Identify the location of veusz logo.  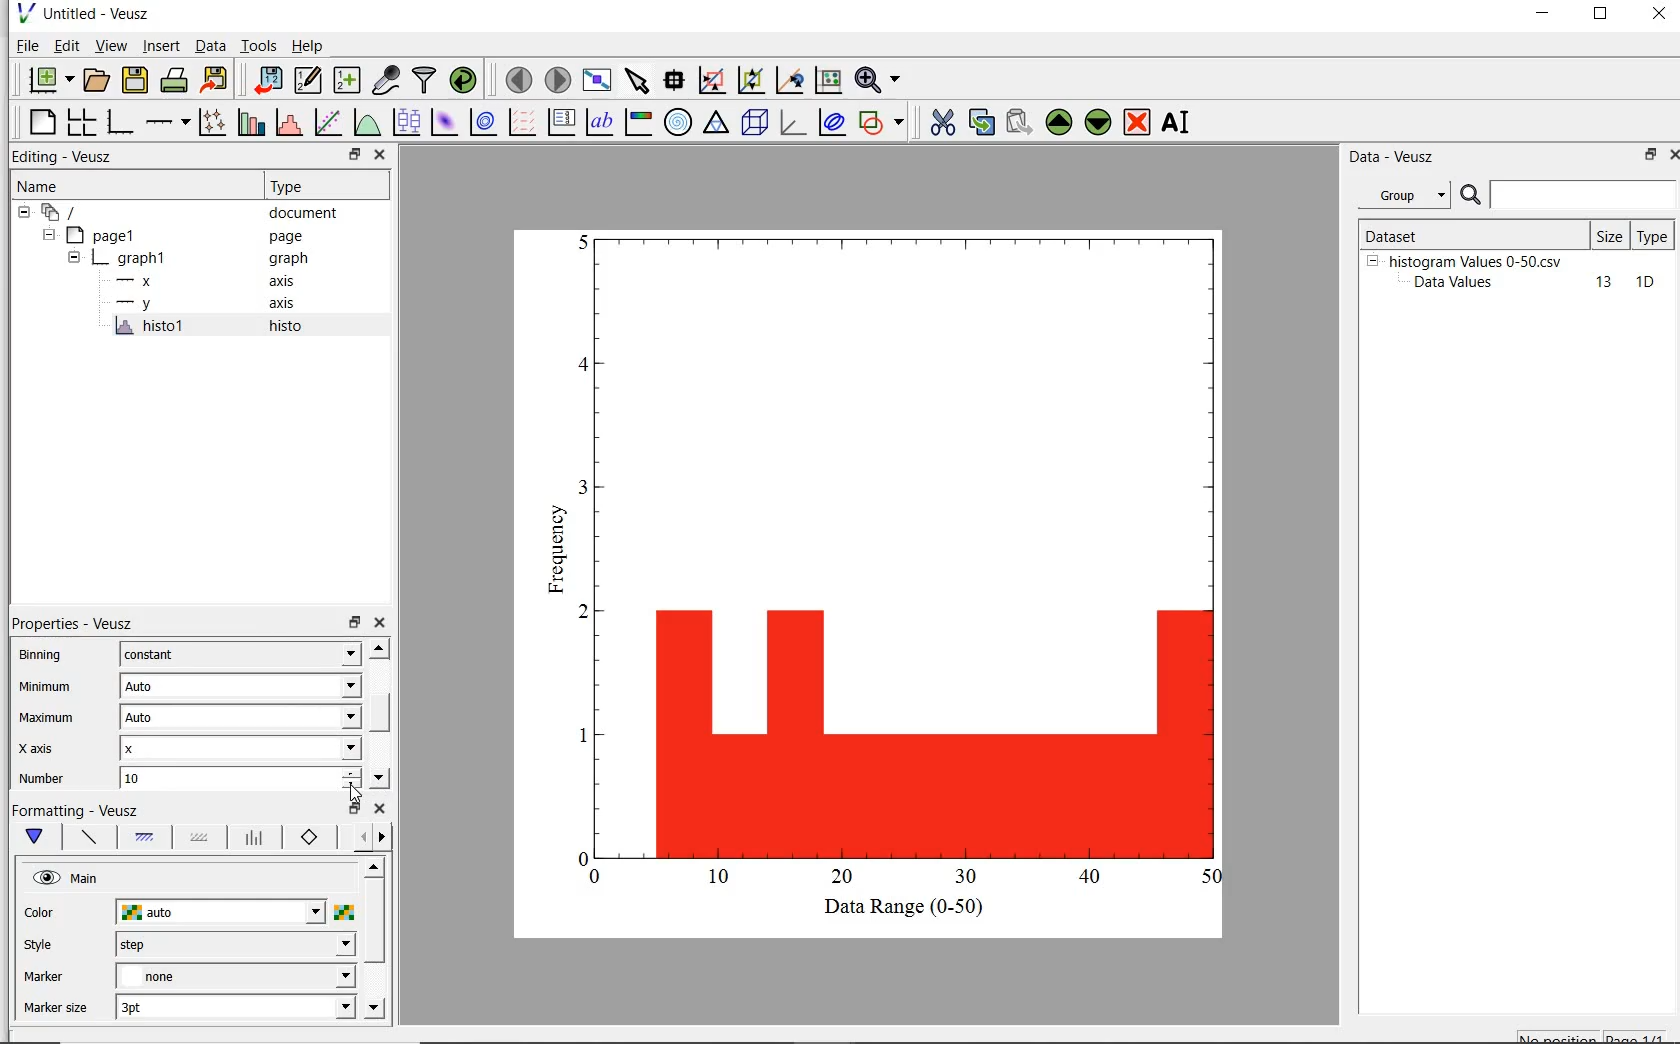
(24, 13).